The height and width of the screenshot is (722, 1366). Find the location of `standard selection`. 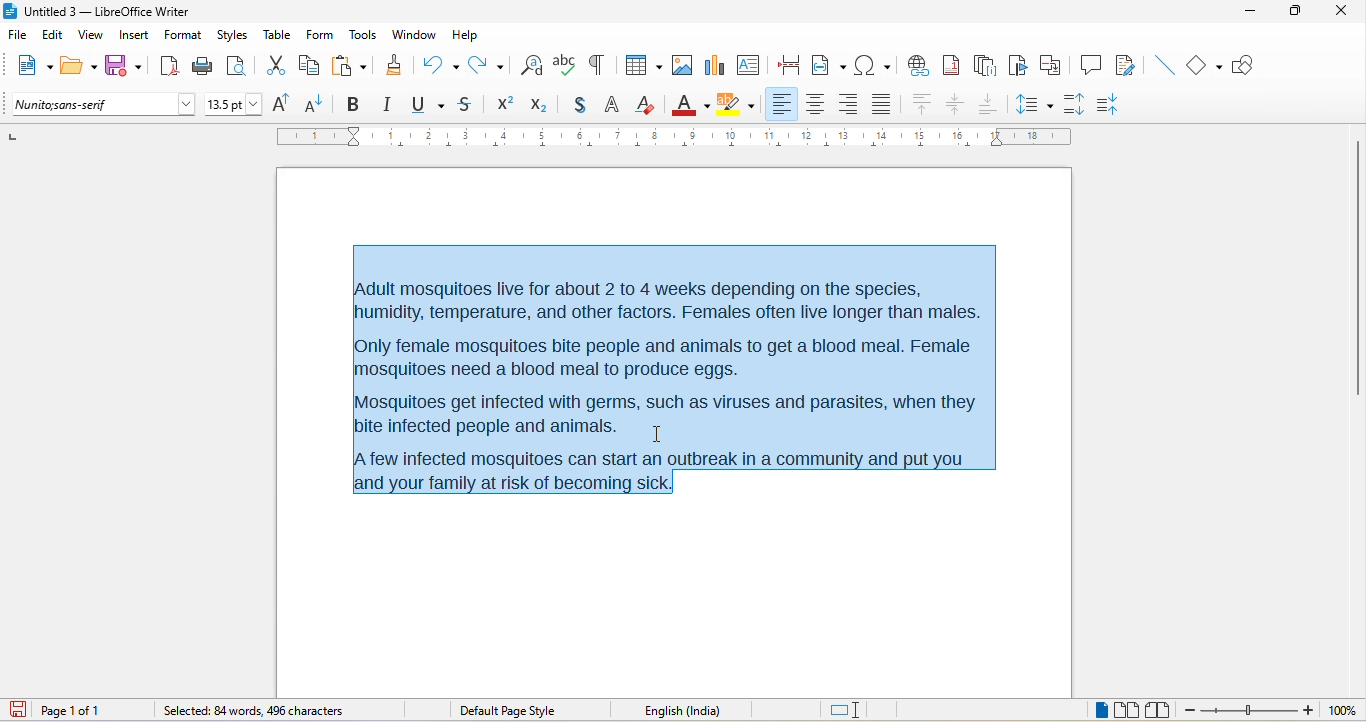

standard selection is located at coordinates (847, 711).